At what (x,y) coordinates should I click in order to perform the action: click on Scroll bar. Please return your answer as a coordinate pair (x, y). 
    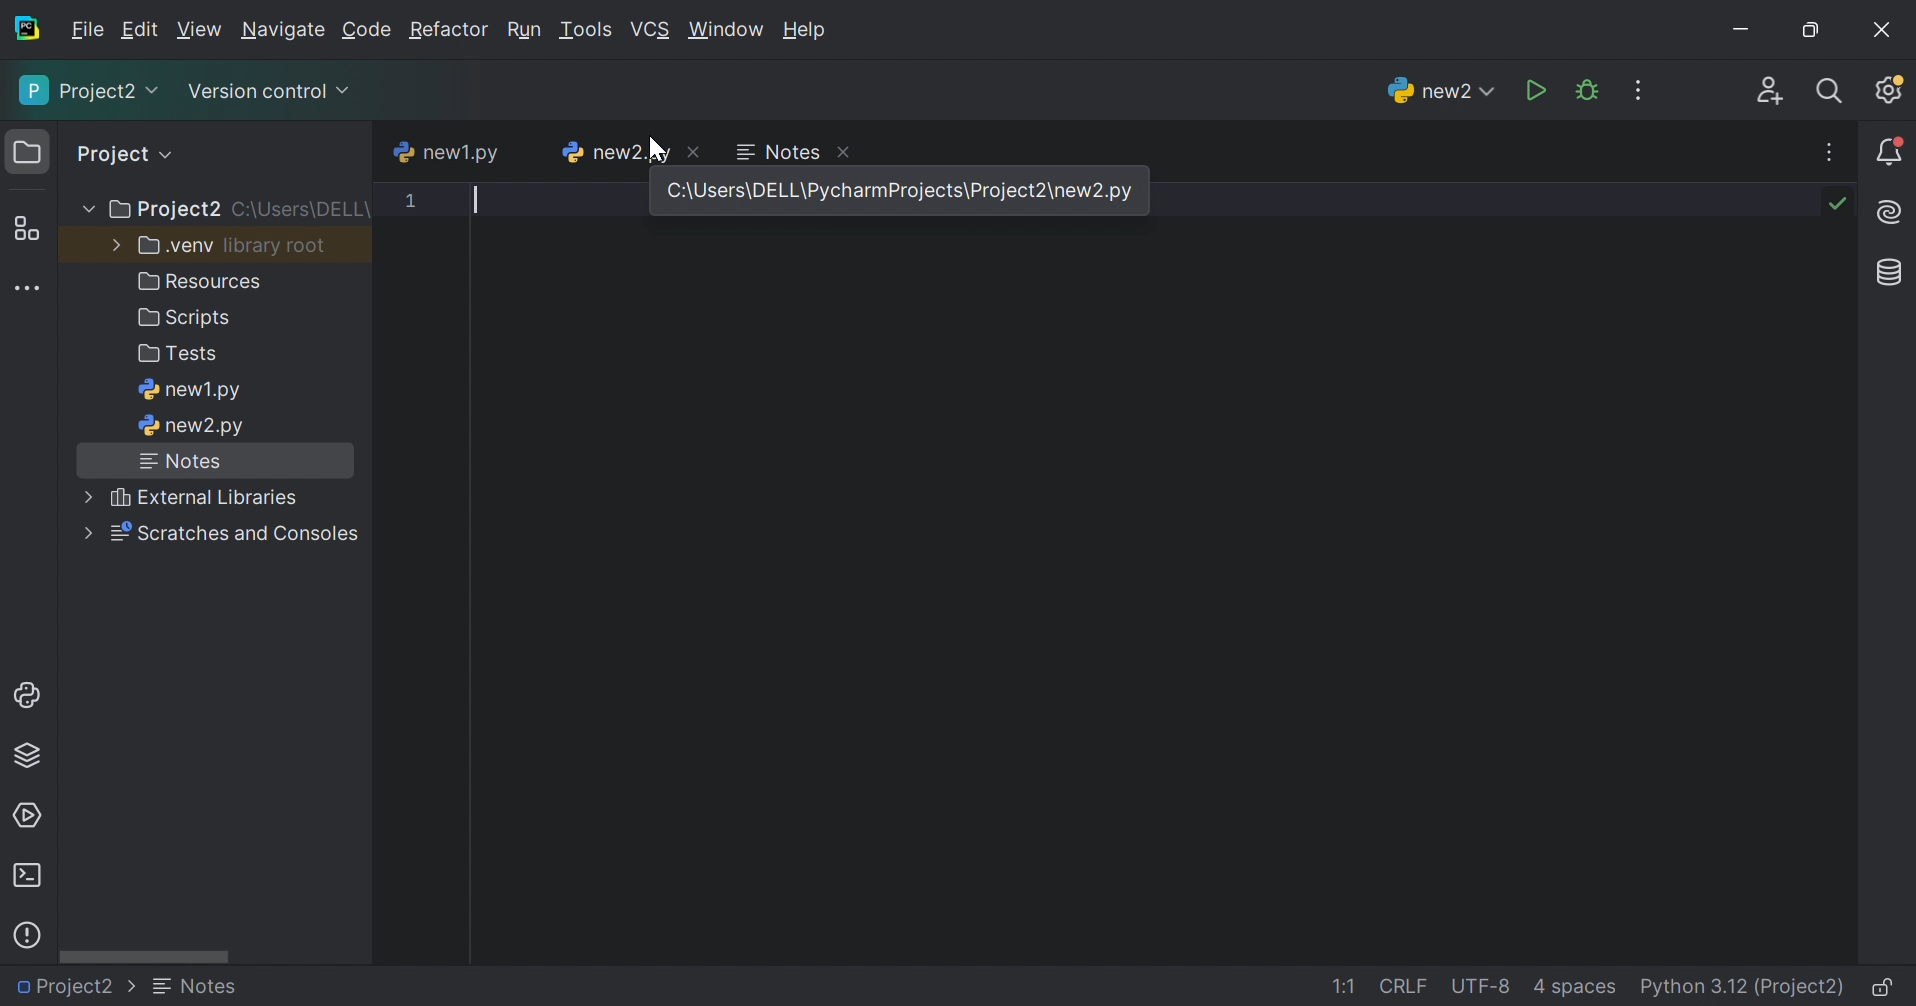
    Looking at the image, I should click on (144, 959).